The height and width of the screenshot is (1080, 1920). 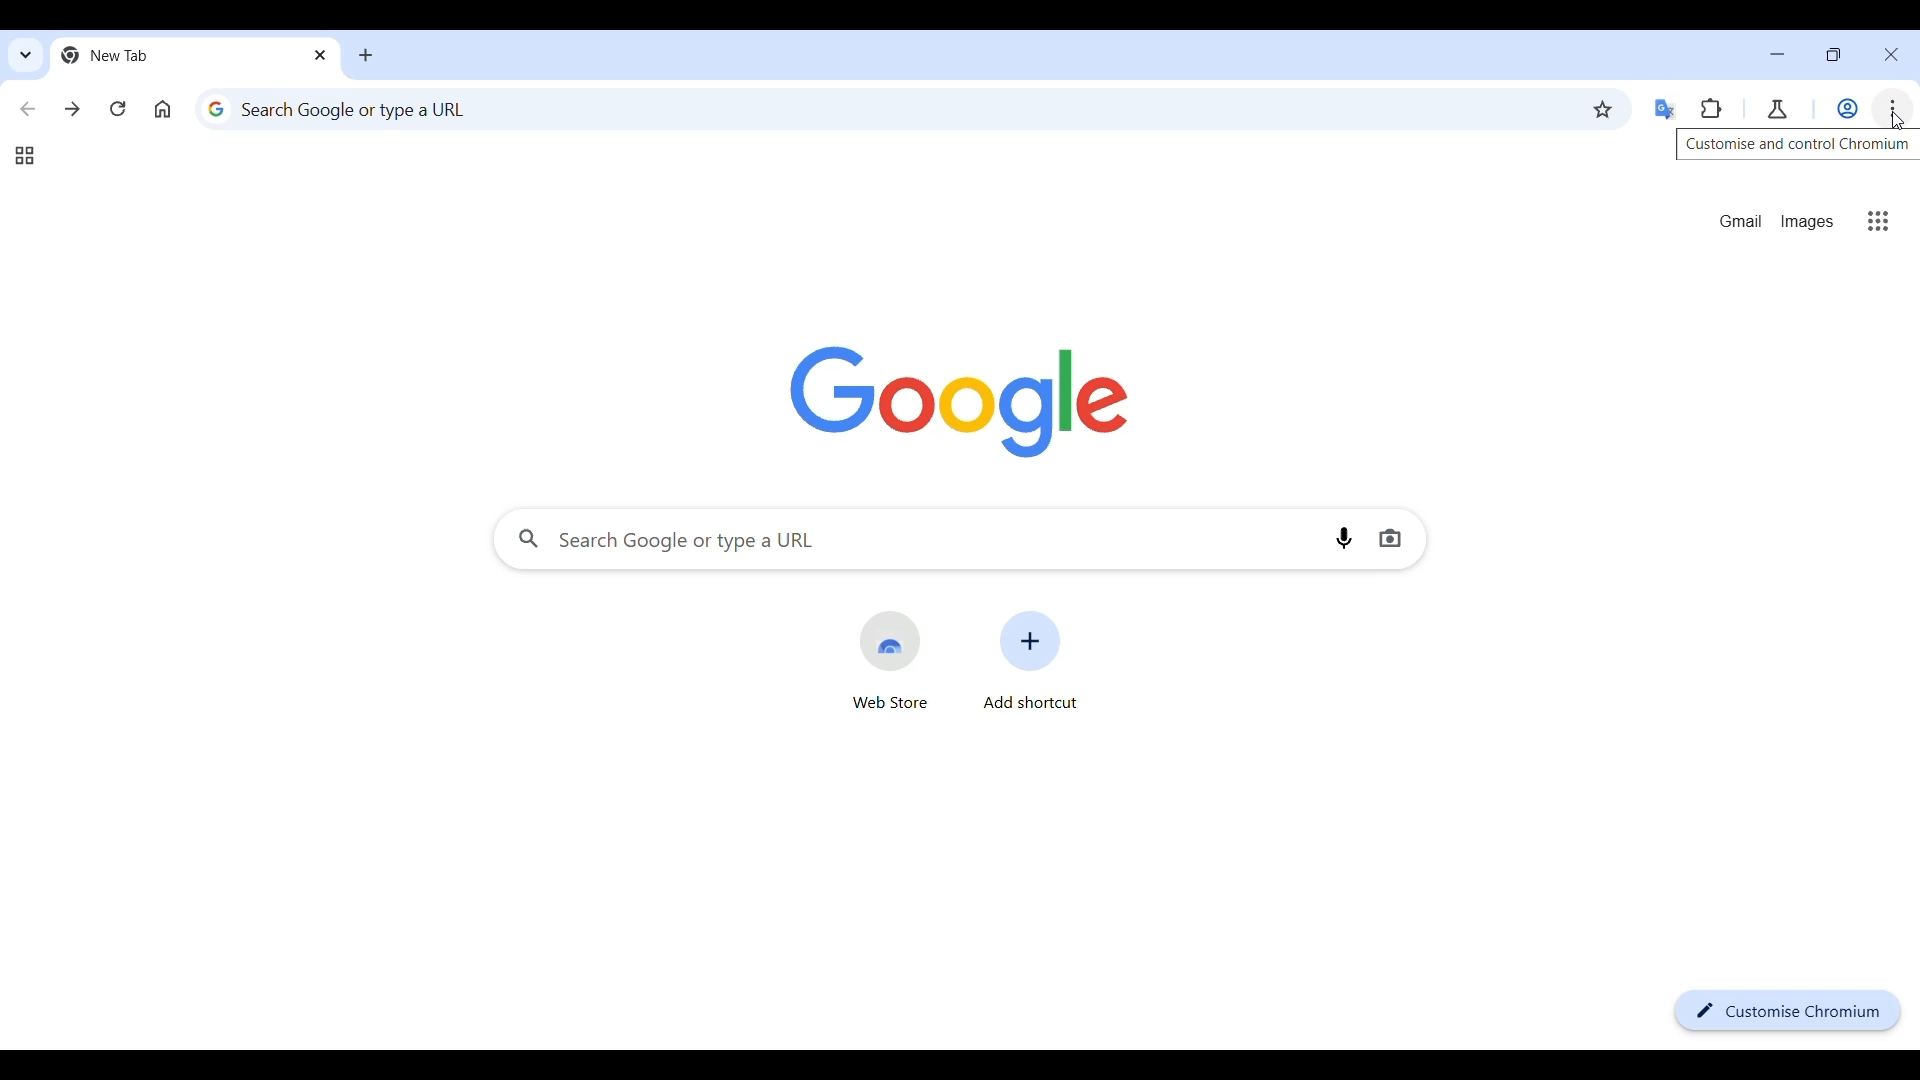 What do you see at coordinates (1666, 110) in the screenshot?
I see `Google translator extension` at bounding box center [1666, 110].